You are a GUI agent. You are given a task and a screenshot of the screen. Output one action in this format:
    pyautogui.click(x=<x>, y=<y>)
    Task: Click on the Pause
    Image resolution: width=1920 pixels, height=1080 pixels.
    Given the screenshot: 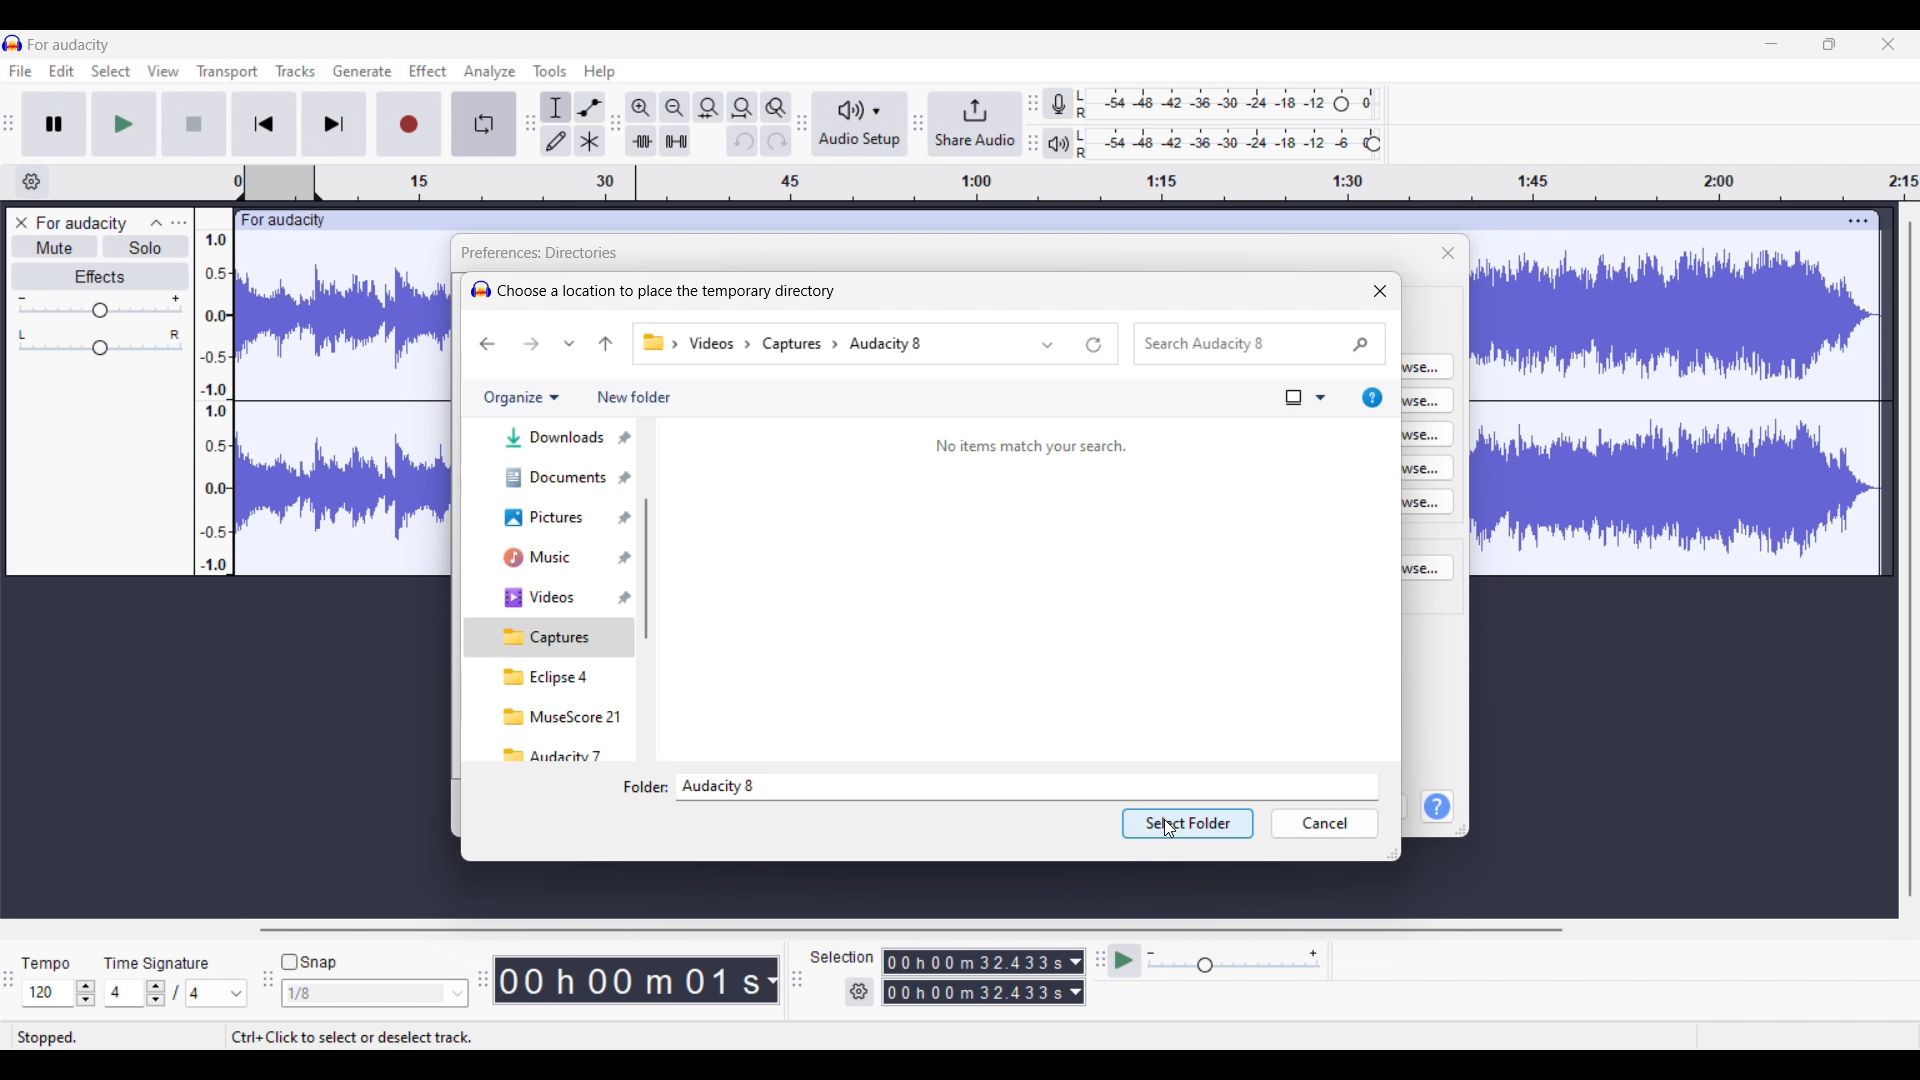 What is the action you would take?
    pyautogui.click(x=55, y=124)
    